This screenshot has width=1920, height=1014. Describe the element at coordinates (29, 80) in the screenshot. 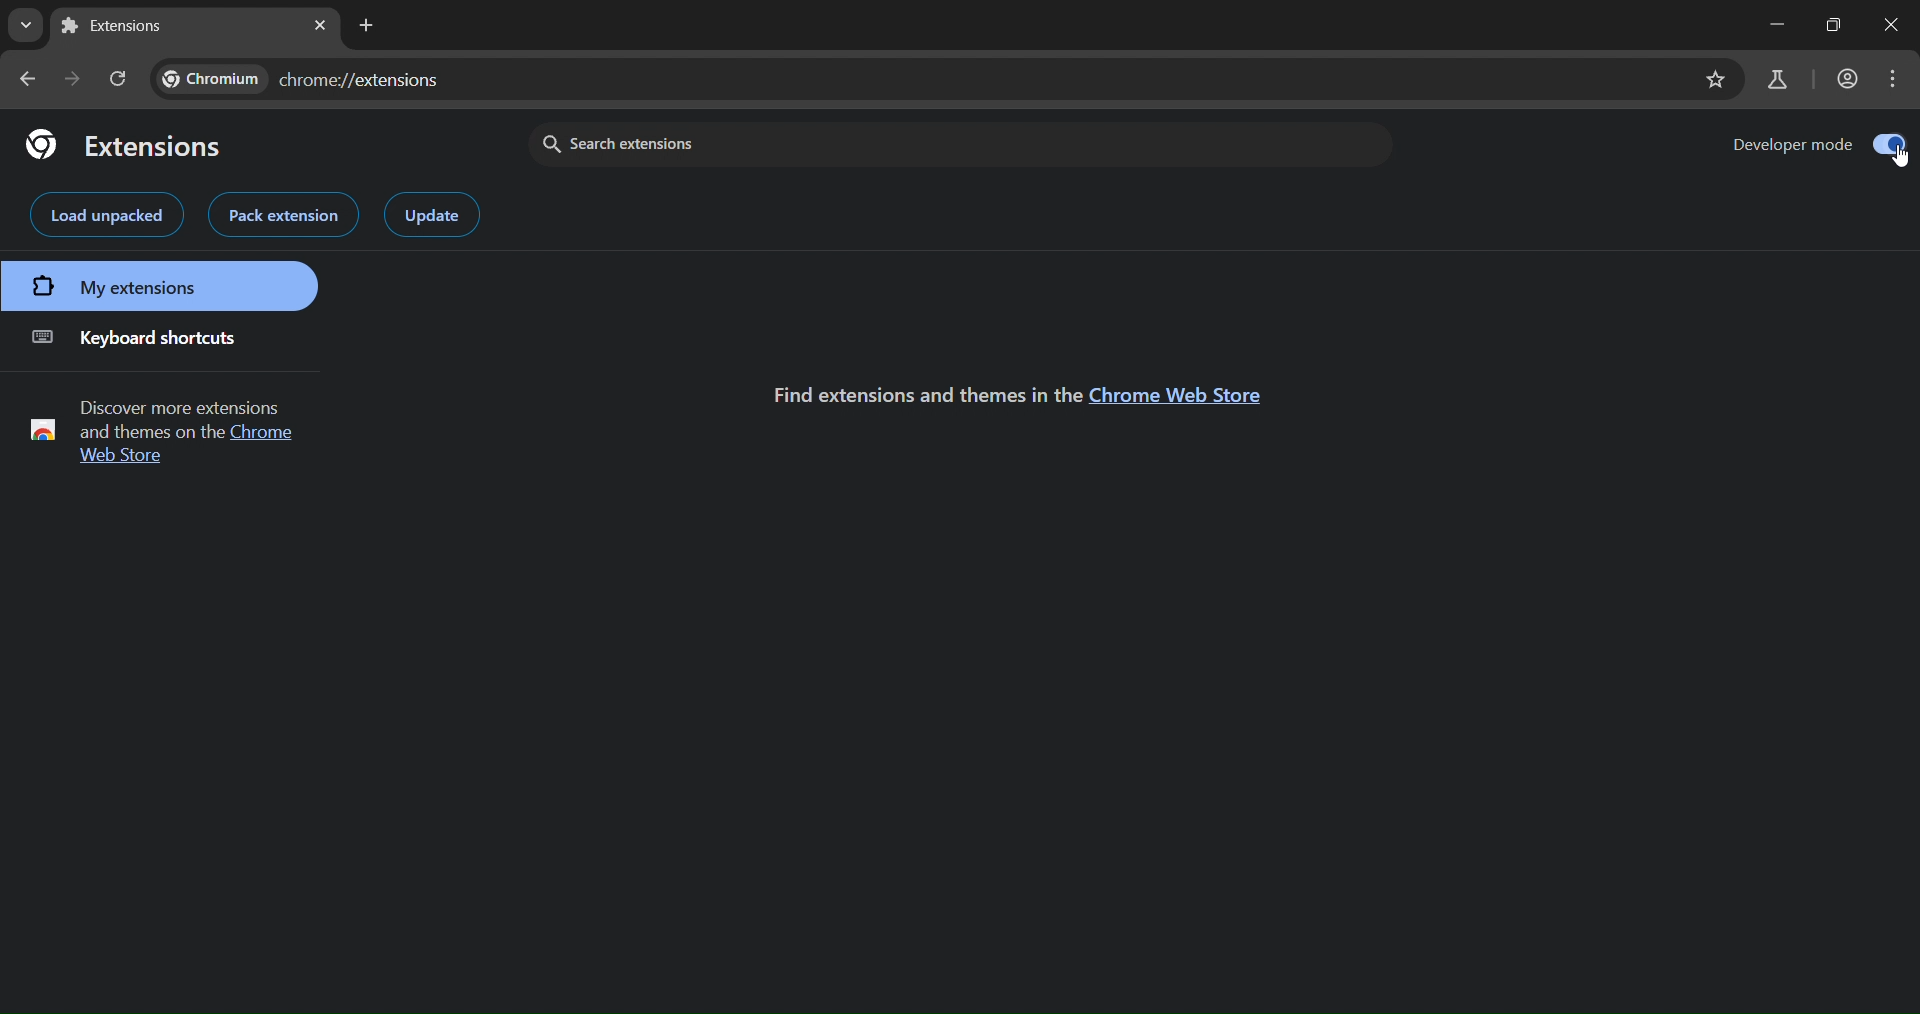

I see `go back one page` at that location.